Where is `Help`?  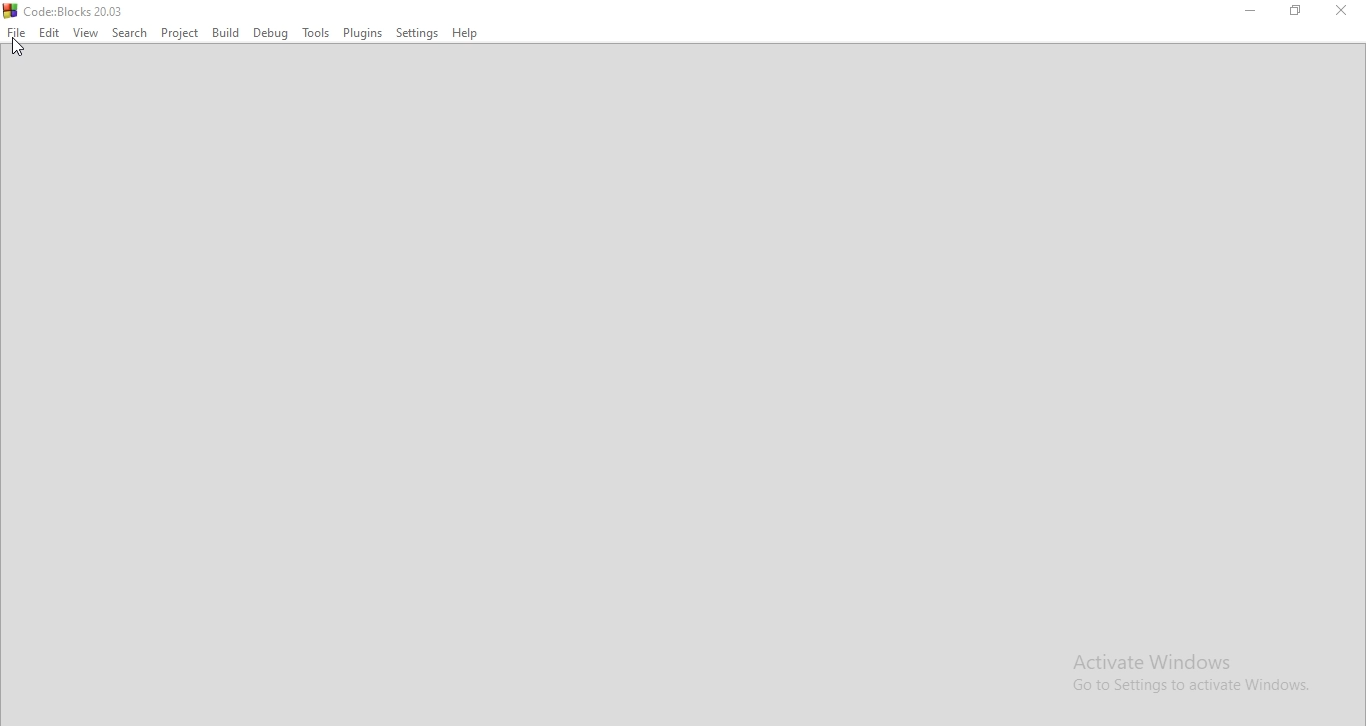 Help is located at coordinates (465, 33).